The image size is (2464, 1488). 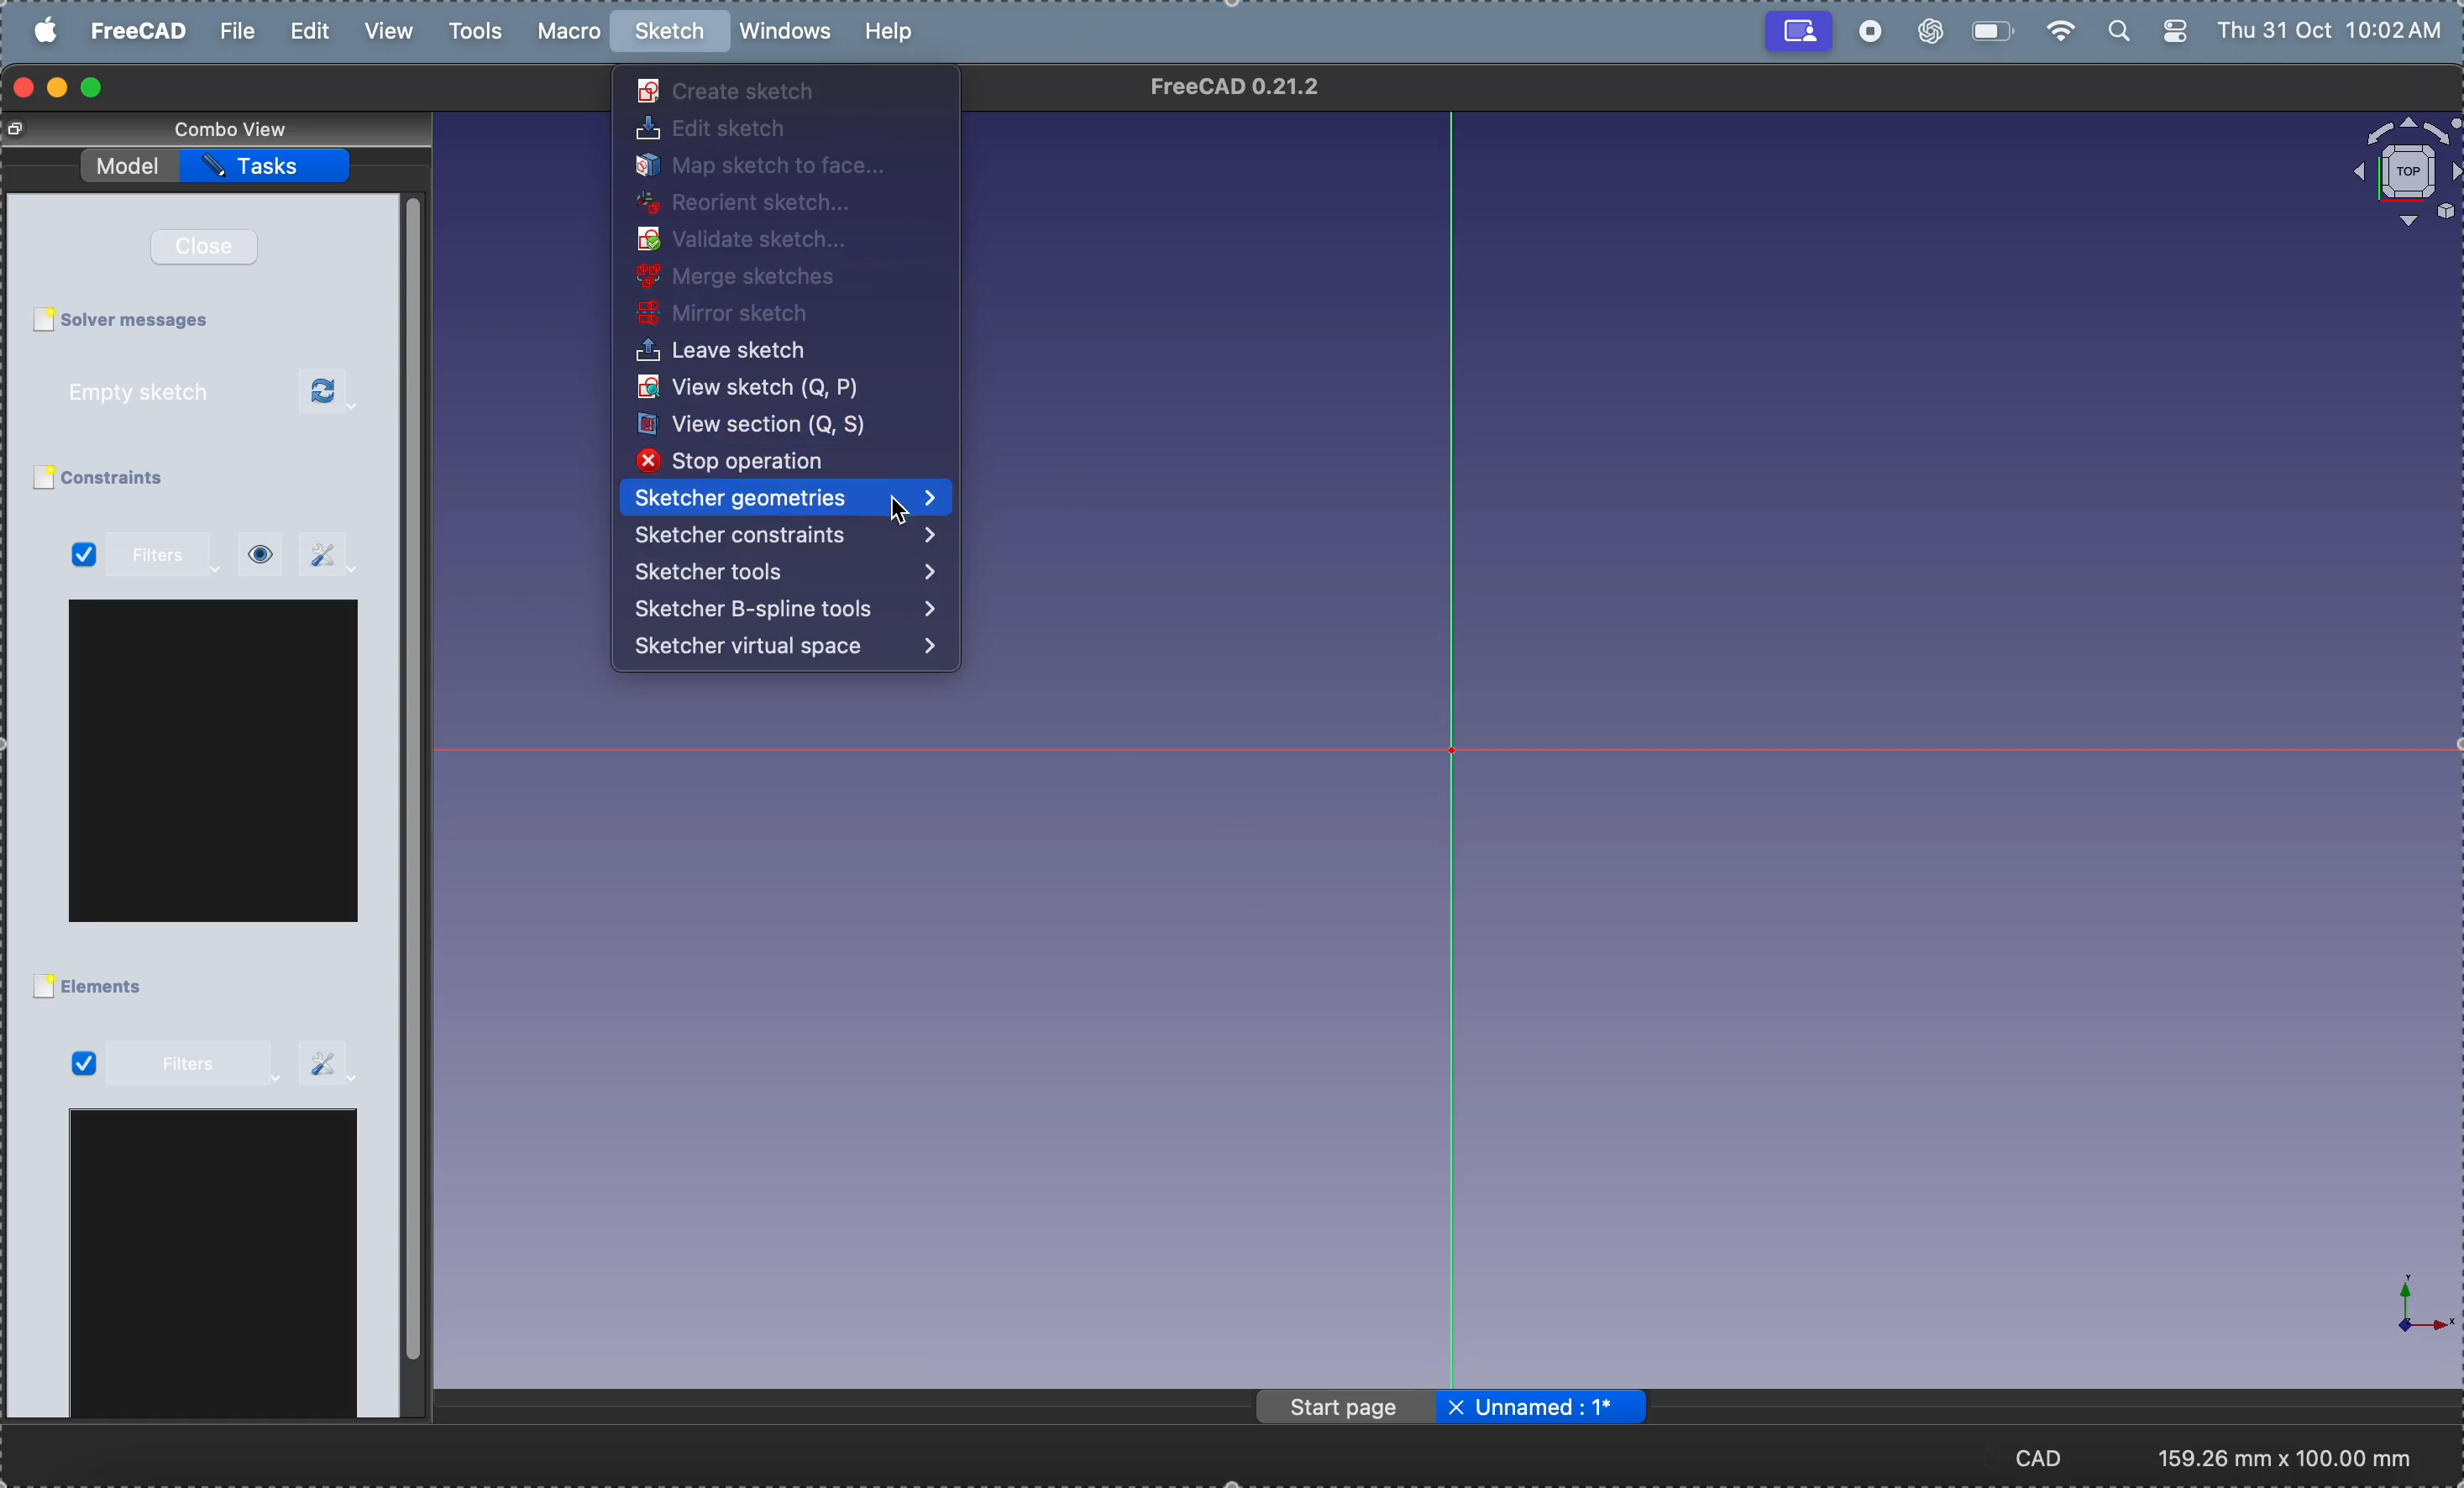 What do you see at coordinates (789, 497) in the screenshot?
I see `Sketcher geometries ` at bounding box center [789, 497].